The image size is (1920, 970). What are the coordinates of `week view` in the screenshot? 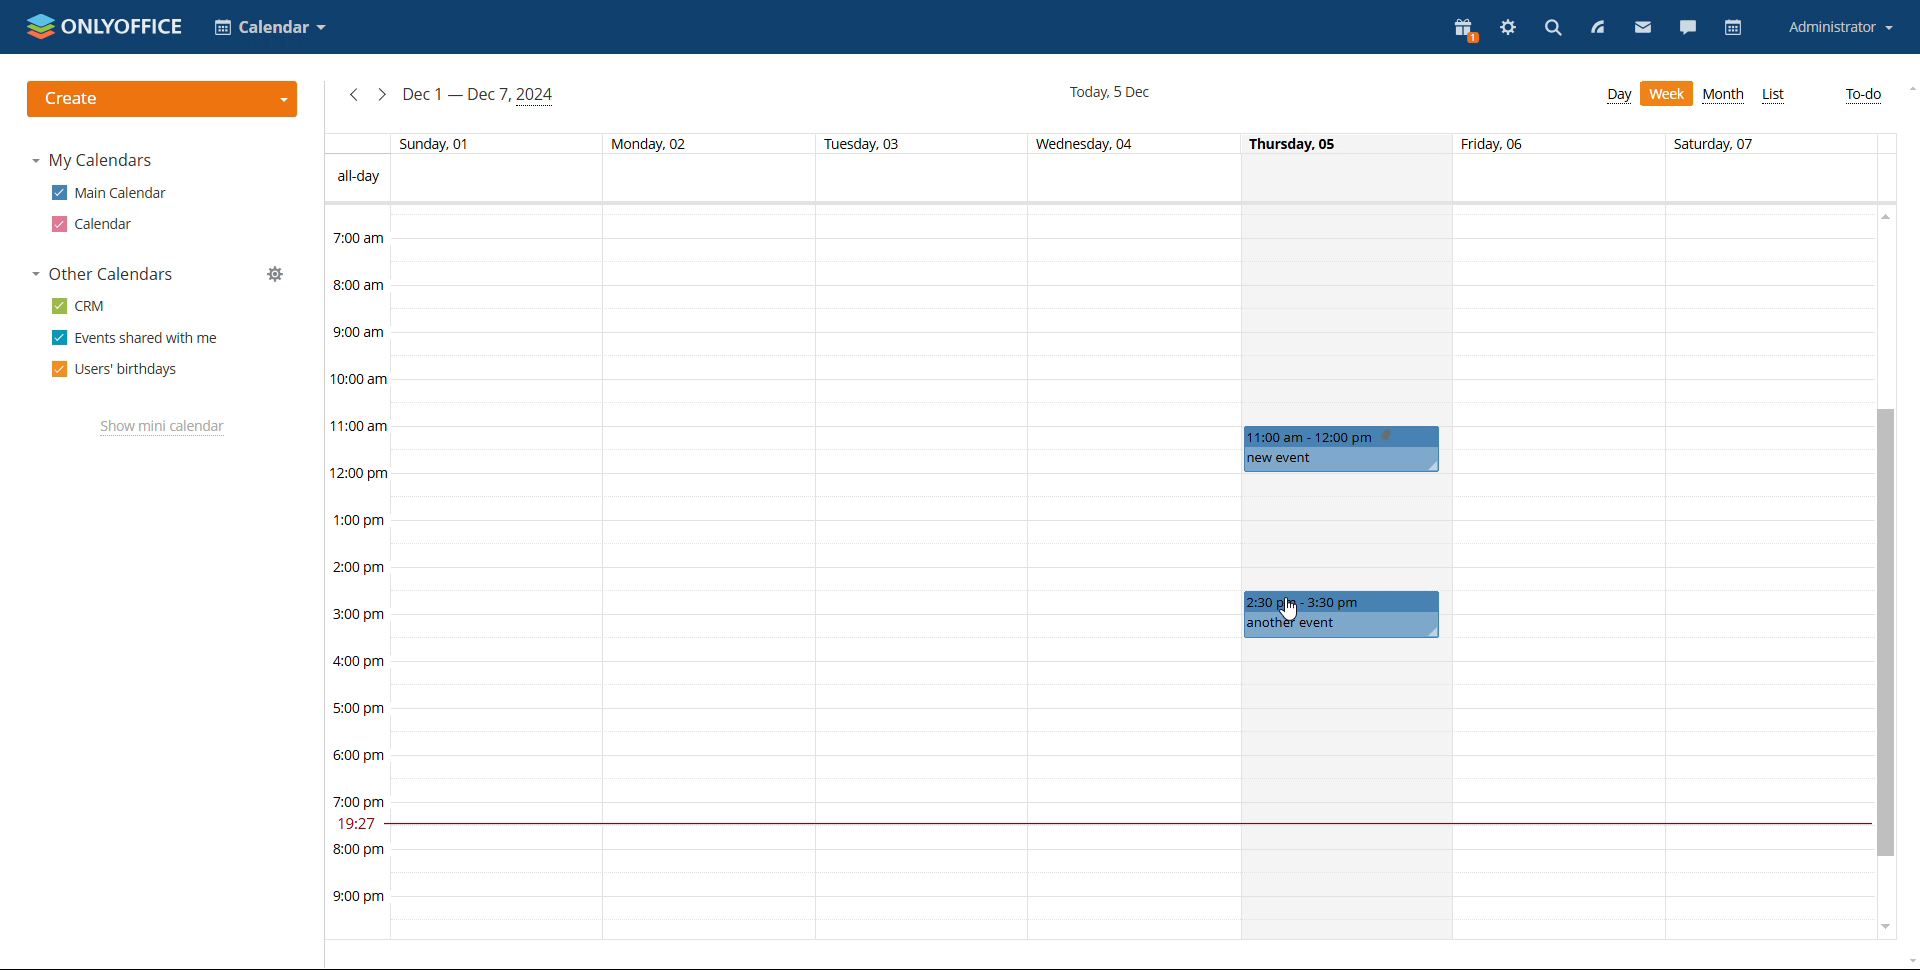 It's located at (1619, 96).